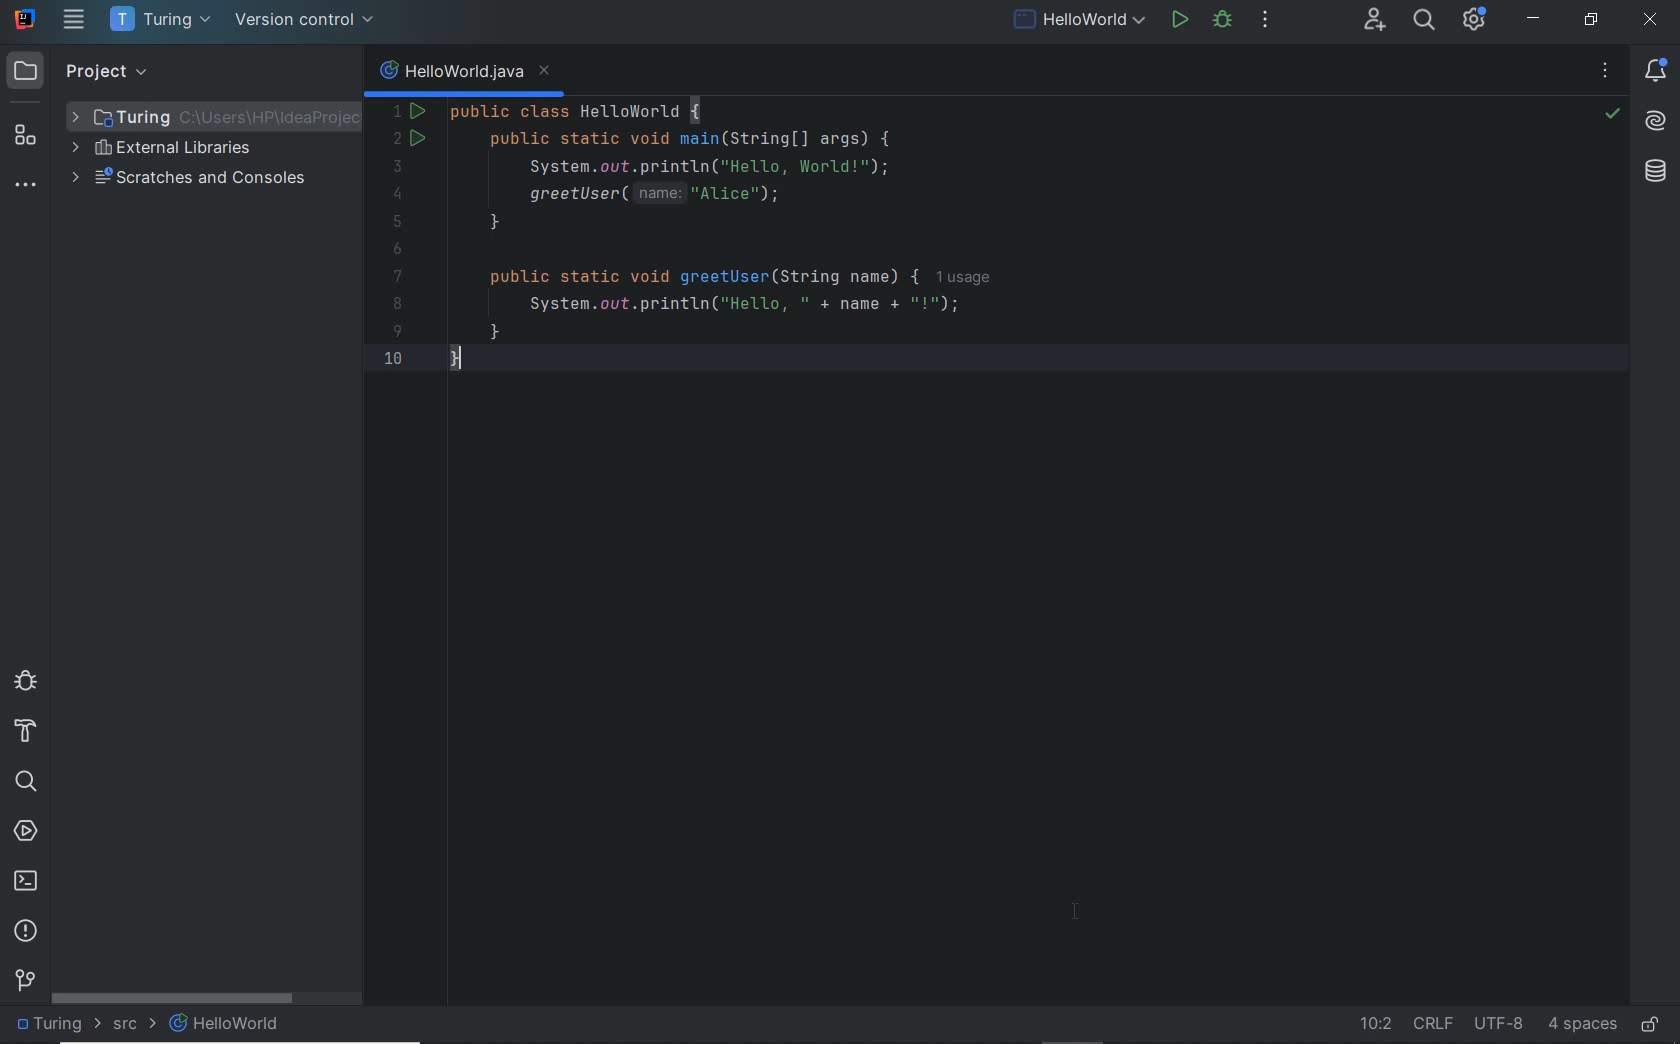 This screenshot has width=1680, height=1044. I want to click on run configuration for custom application configured, so click(901, 247).